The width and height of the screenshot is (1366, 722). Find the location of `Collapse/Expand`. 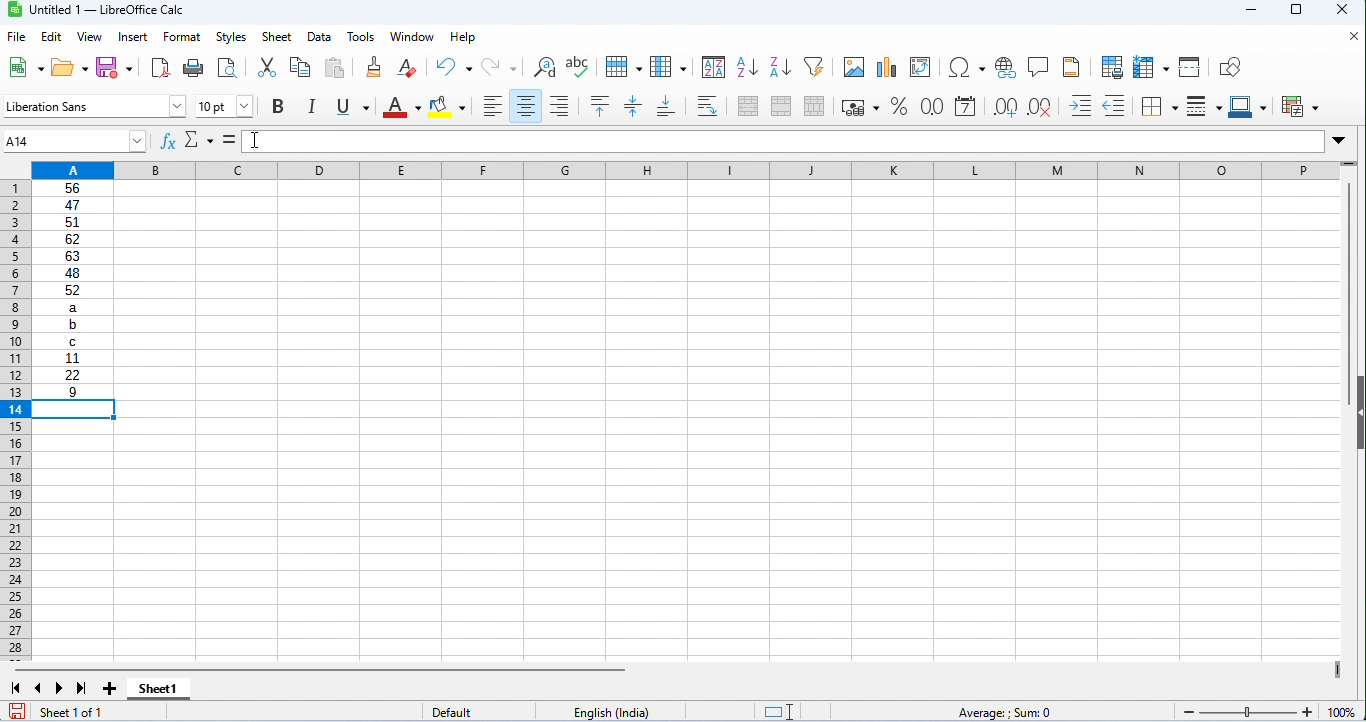

Collapse/Expand is located at coordinates (1360, 413).